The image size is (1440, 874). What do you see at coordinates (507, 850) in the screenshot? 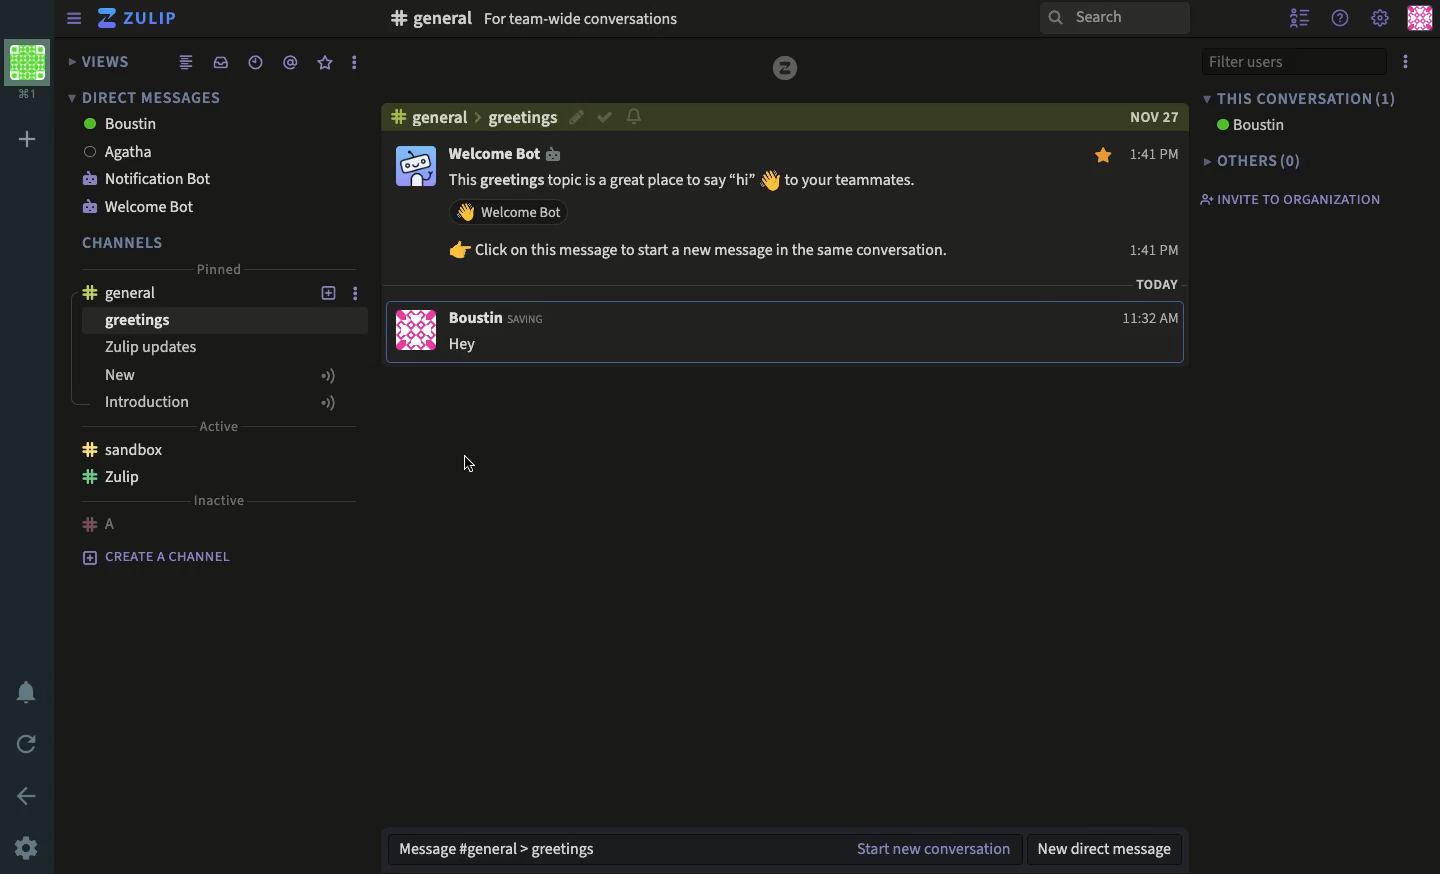
I see `message general` at bounding box center [507, 850].